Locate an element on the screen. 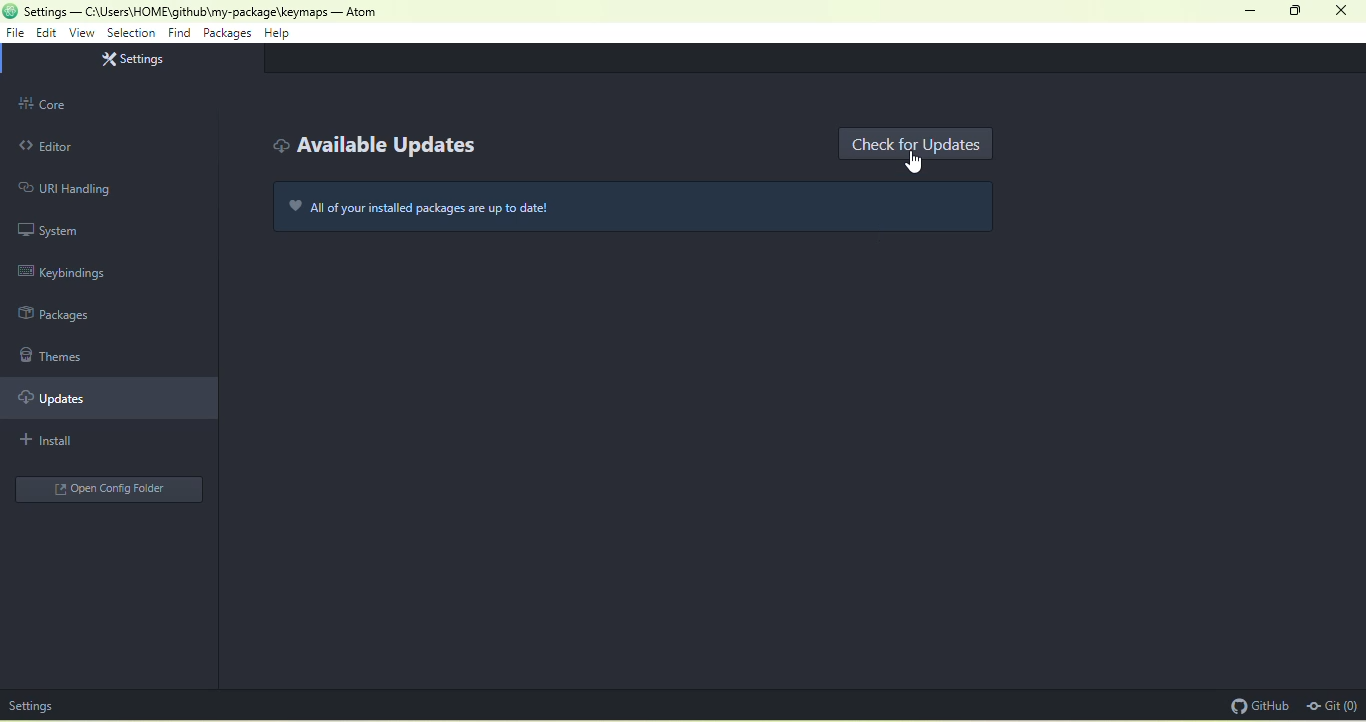 The image size is (1366, 722). settings is located at coordinates (32, 705).